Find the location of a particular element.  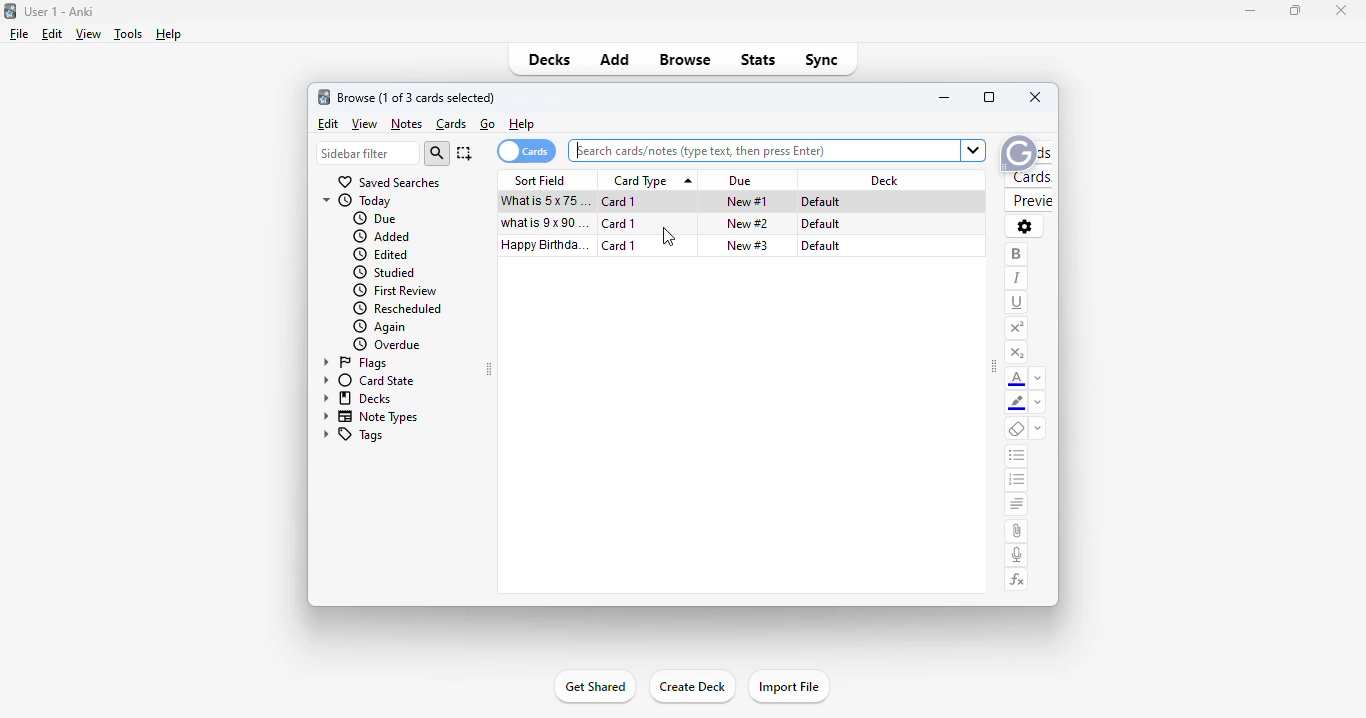

studied is located at coordinates (382, 272).